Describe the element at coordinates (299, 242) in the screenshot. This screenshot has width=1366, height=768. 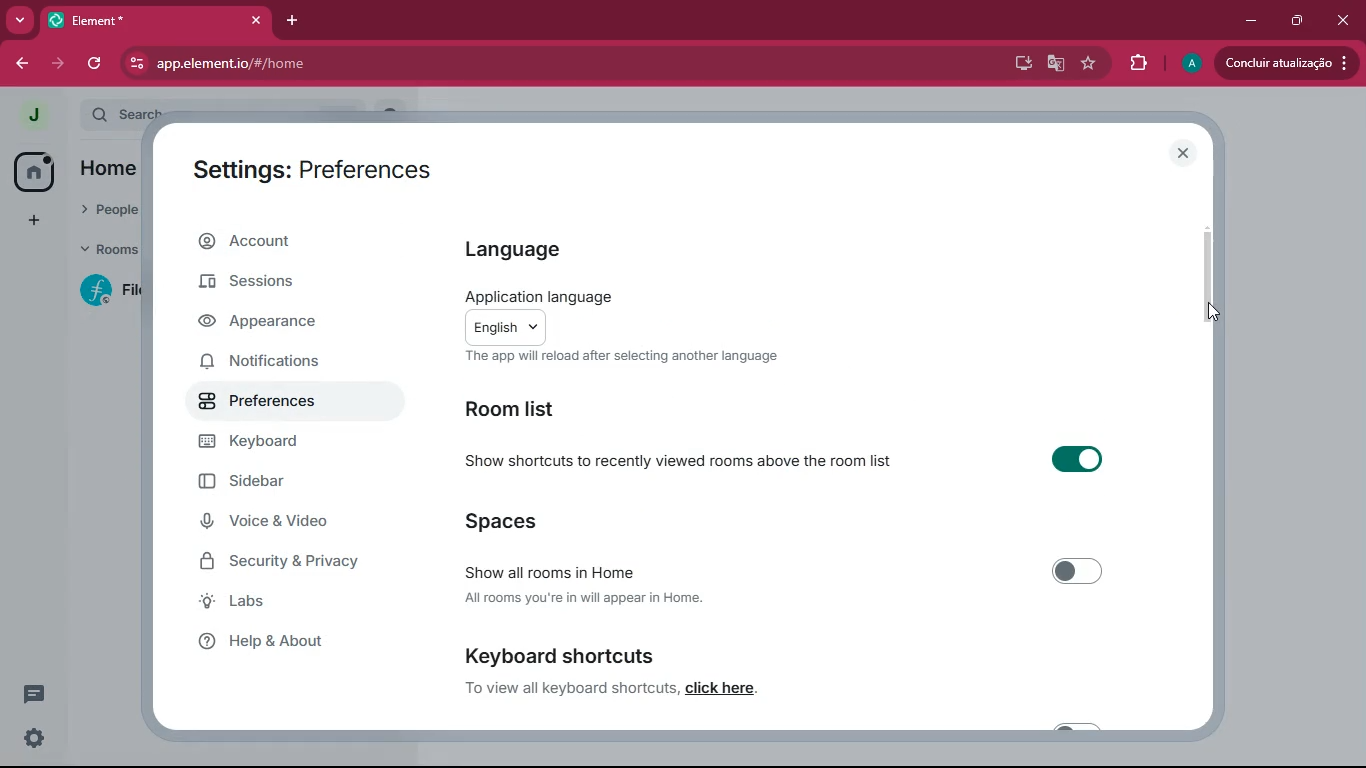
I see `account` at that location.